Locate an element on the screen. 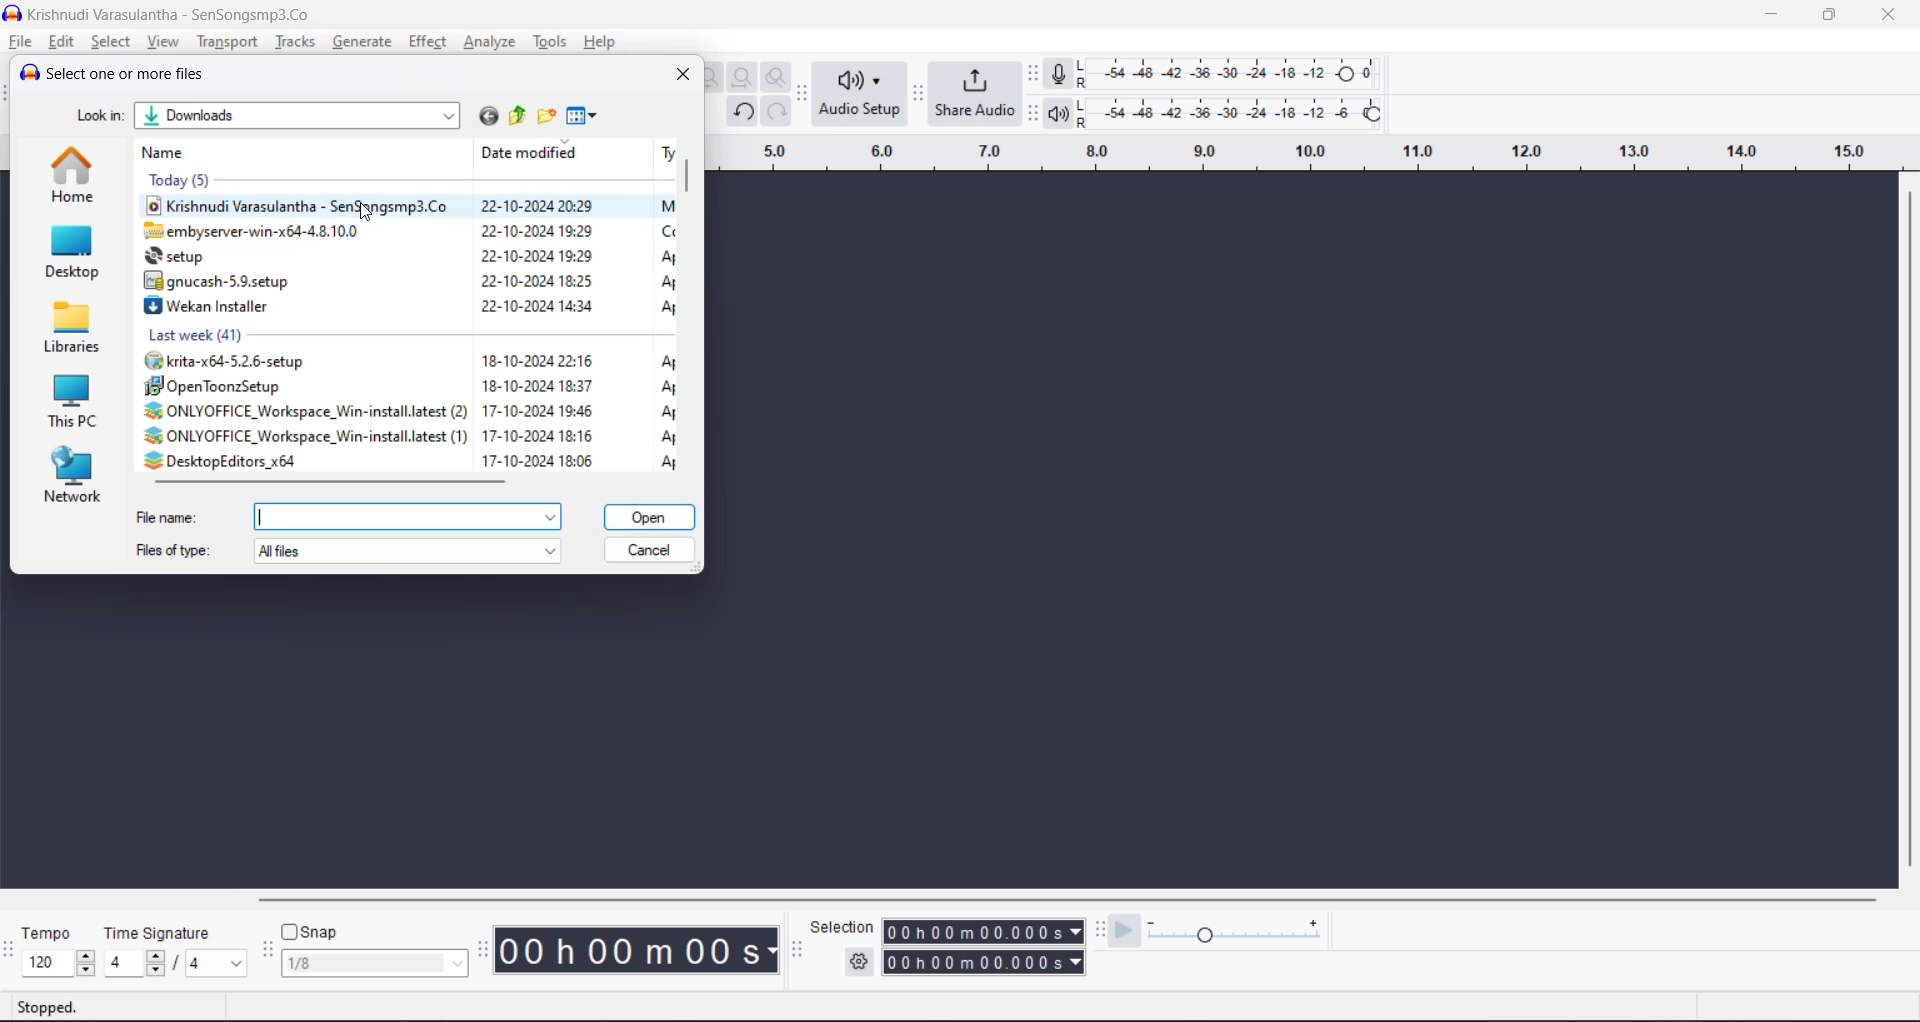 The image size is (1920, 1022). © Krishnudi Varasulantha - SenSongsmp3.Co 22-10-2024 20:29 M is located at coordinates (409, 206).